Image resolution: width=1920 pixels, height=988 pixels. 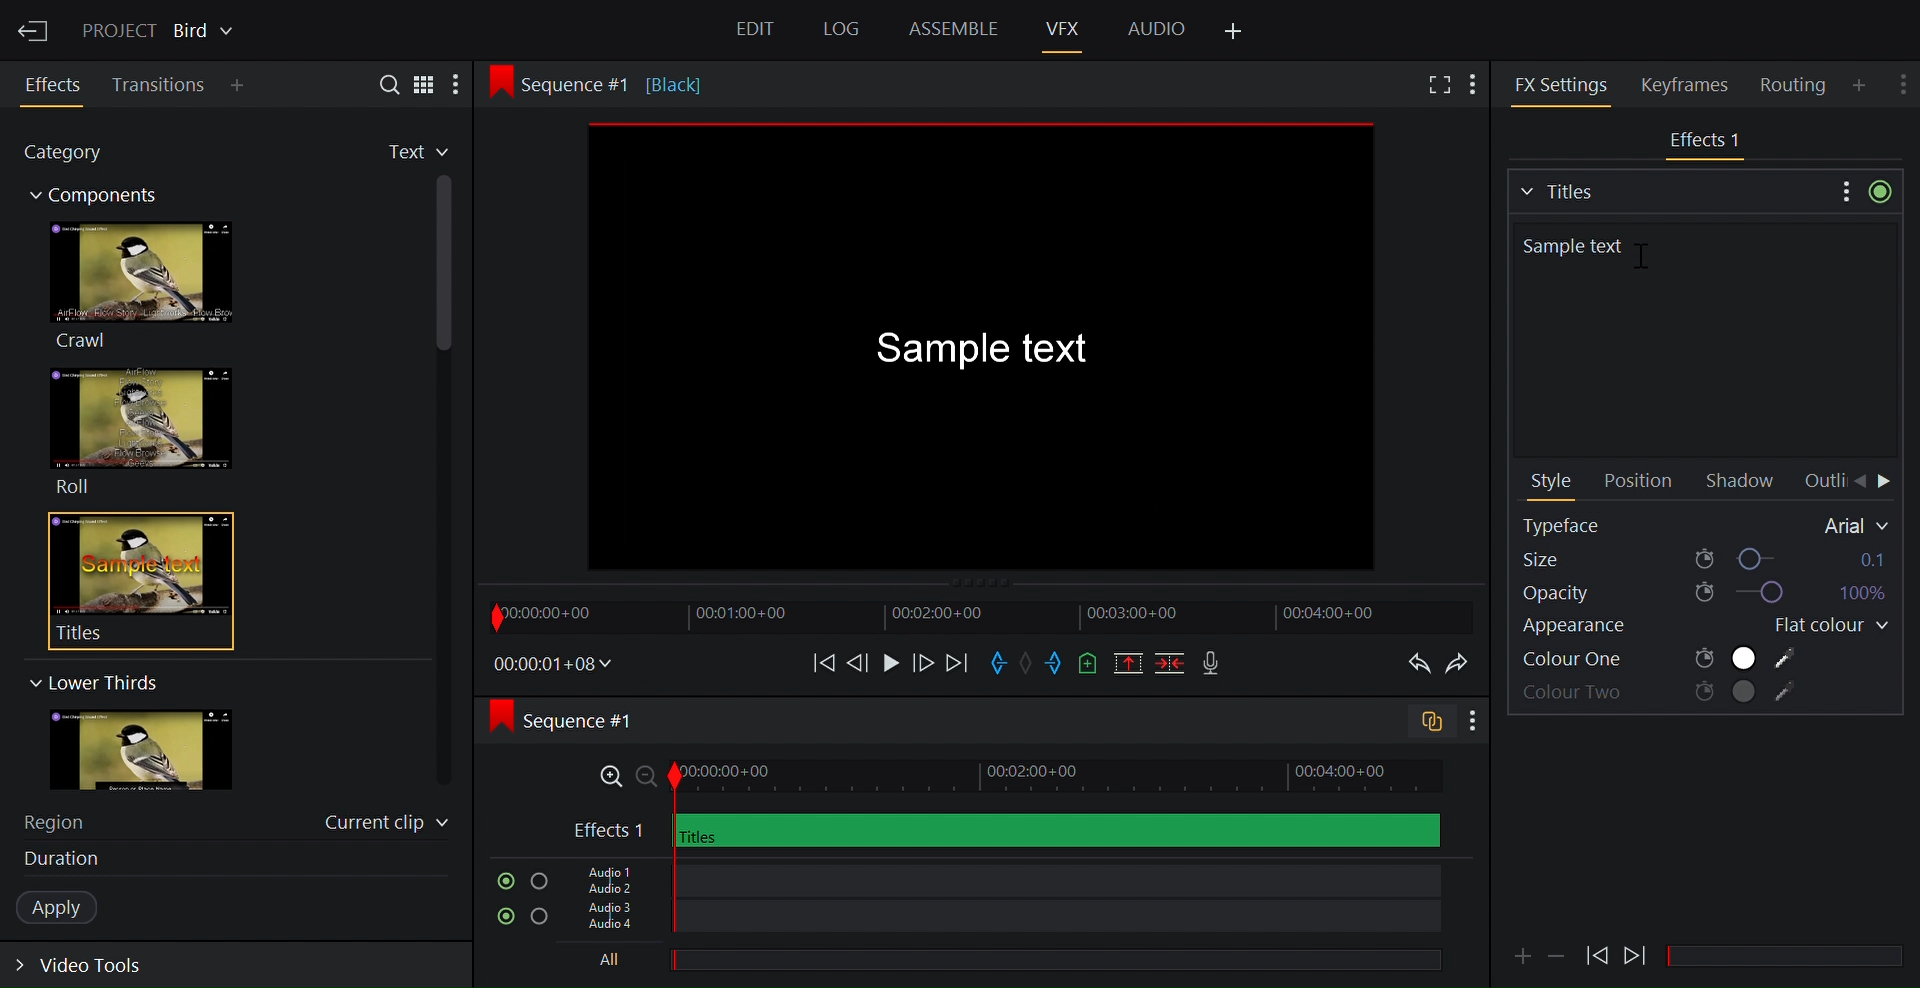 What do you see at coordinates (1702, 593) in the screenshot?
I see `Opacity` at bounding box center [1702, 593].